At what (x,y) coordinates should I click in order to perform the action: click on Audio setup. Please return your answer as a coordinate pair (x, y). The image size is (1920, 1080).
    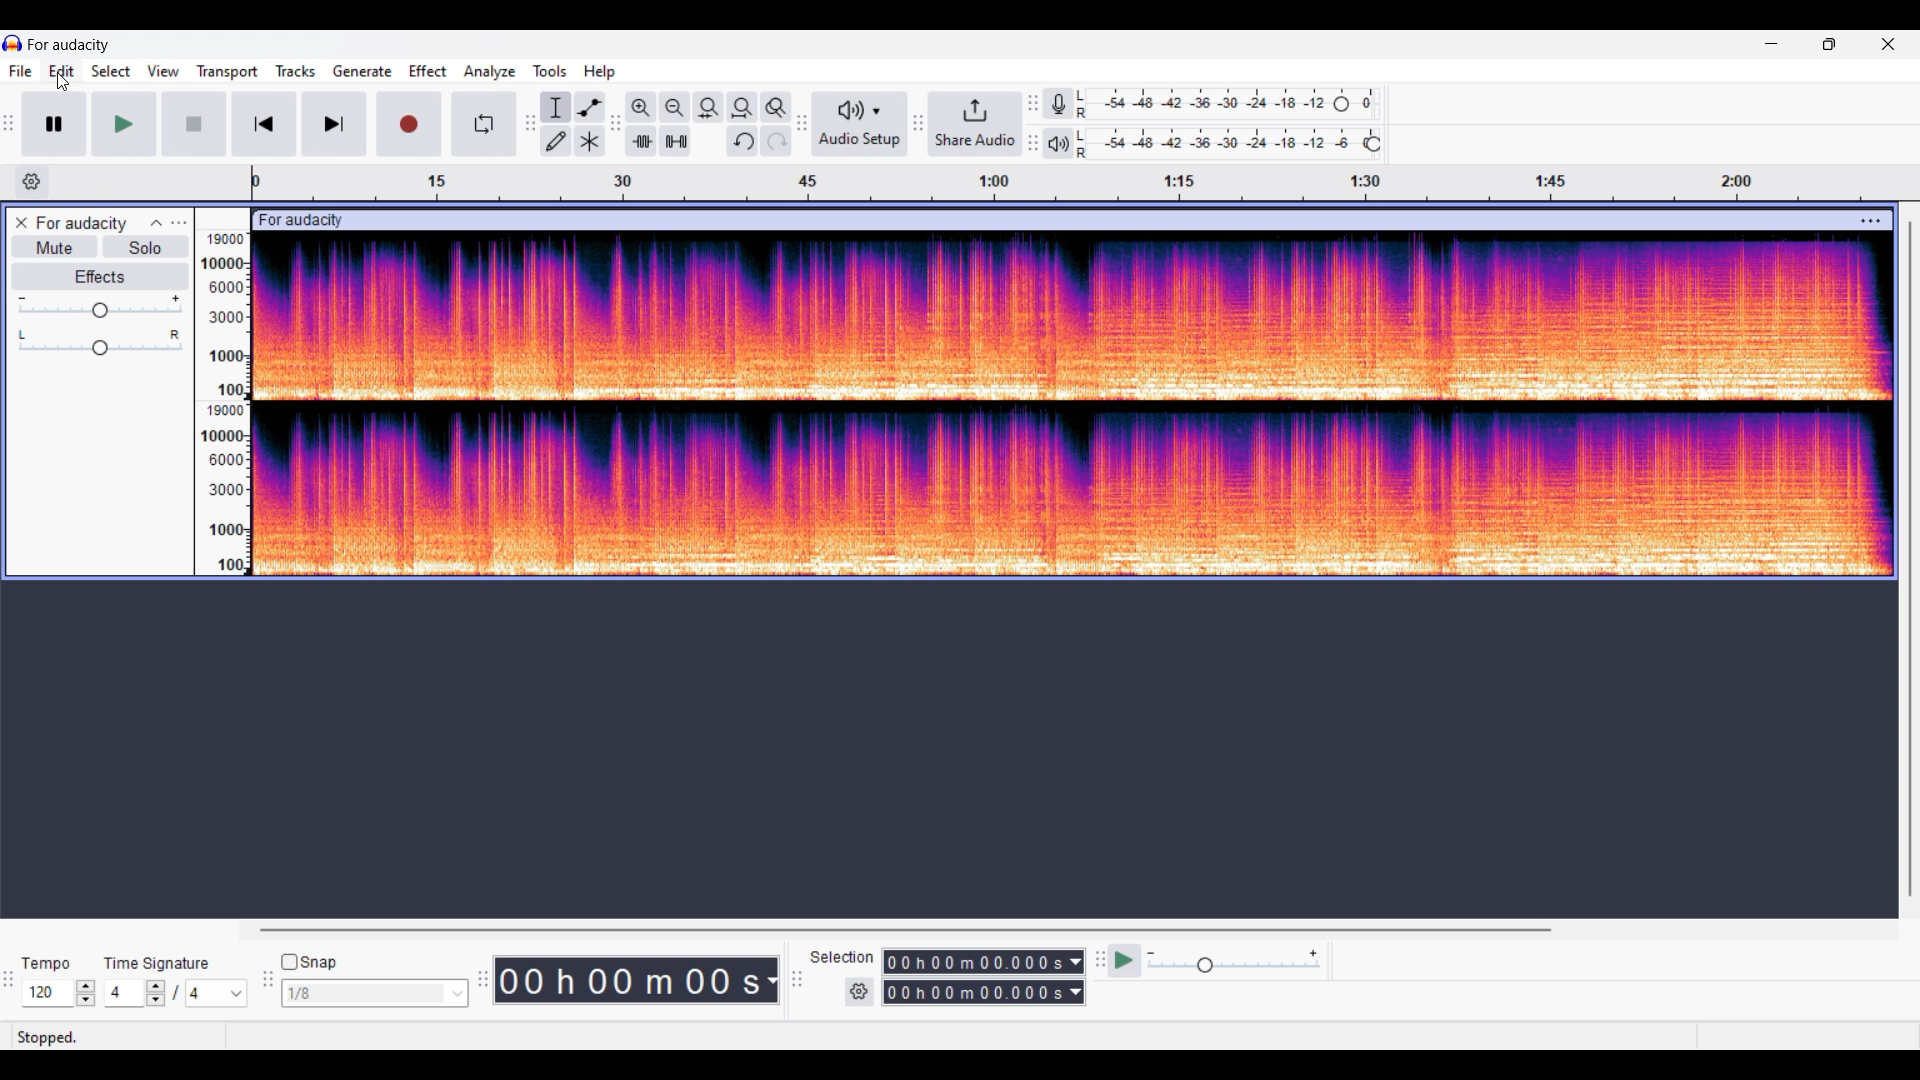
    Looking at the image, I should click on (860, 123).